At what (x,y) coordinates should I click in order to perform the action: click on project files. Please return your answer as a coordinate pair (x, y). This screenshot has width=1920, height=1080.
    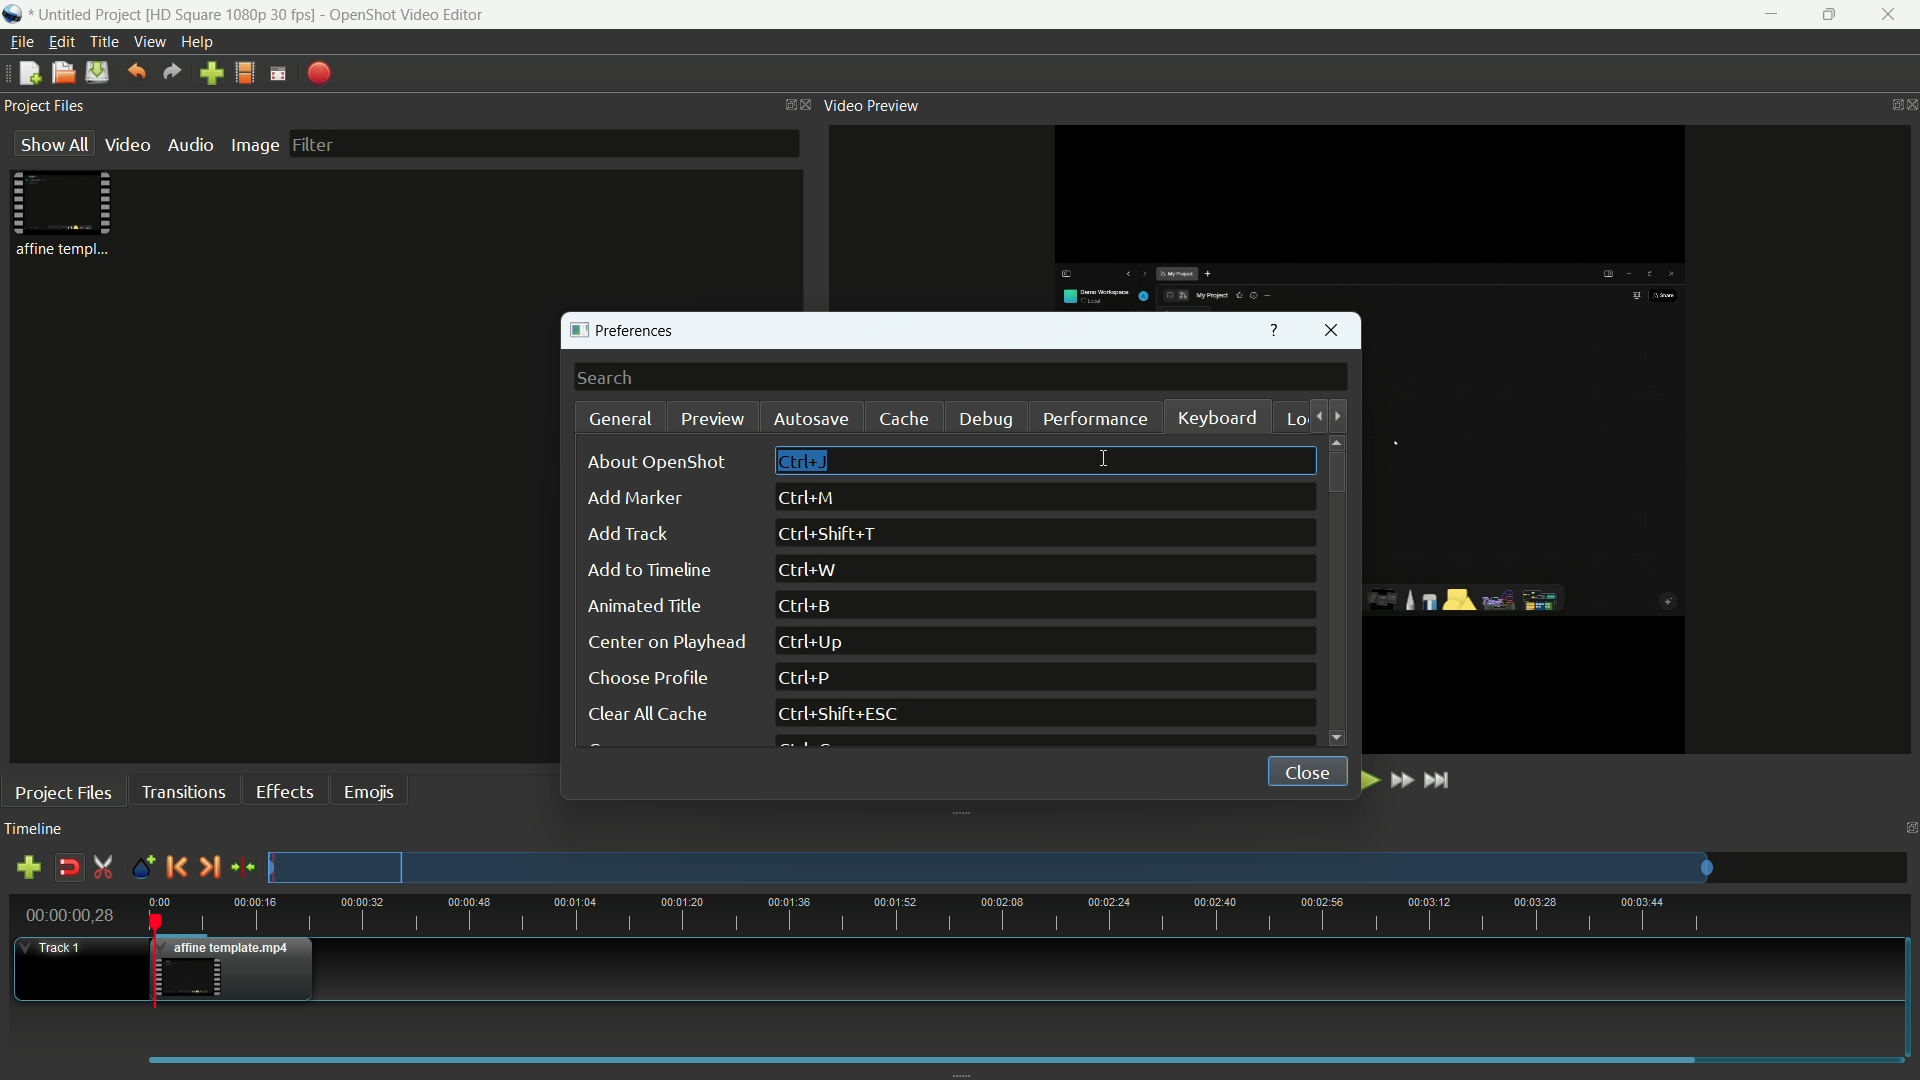
    Looking at the image, I should click on (47, 107).